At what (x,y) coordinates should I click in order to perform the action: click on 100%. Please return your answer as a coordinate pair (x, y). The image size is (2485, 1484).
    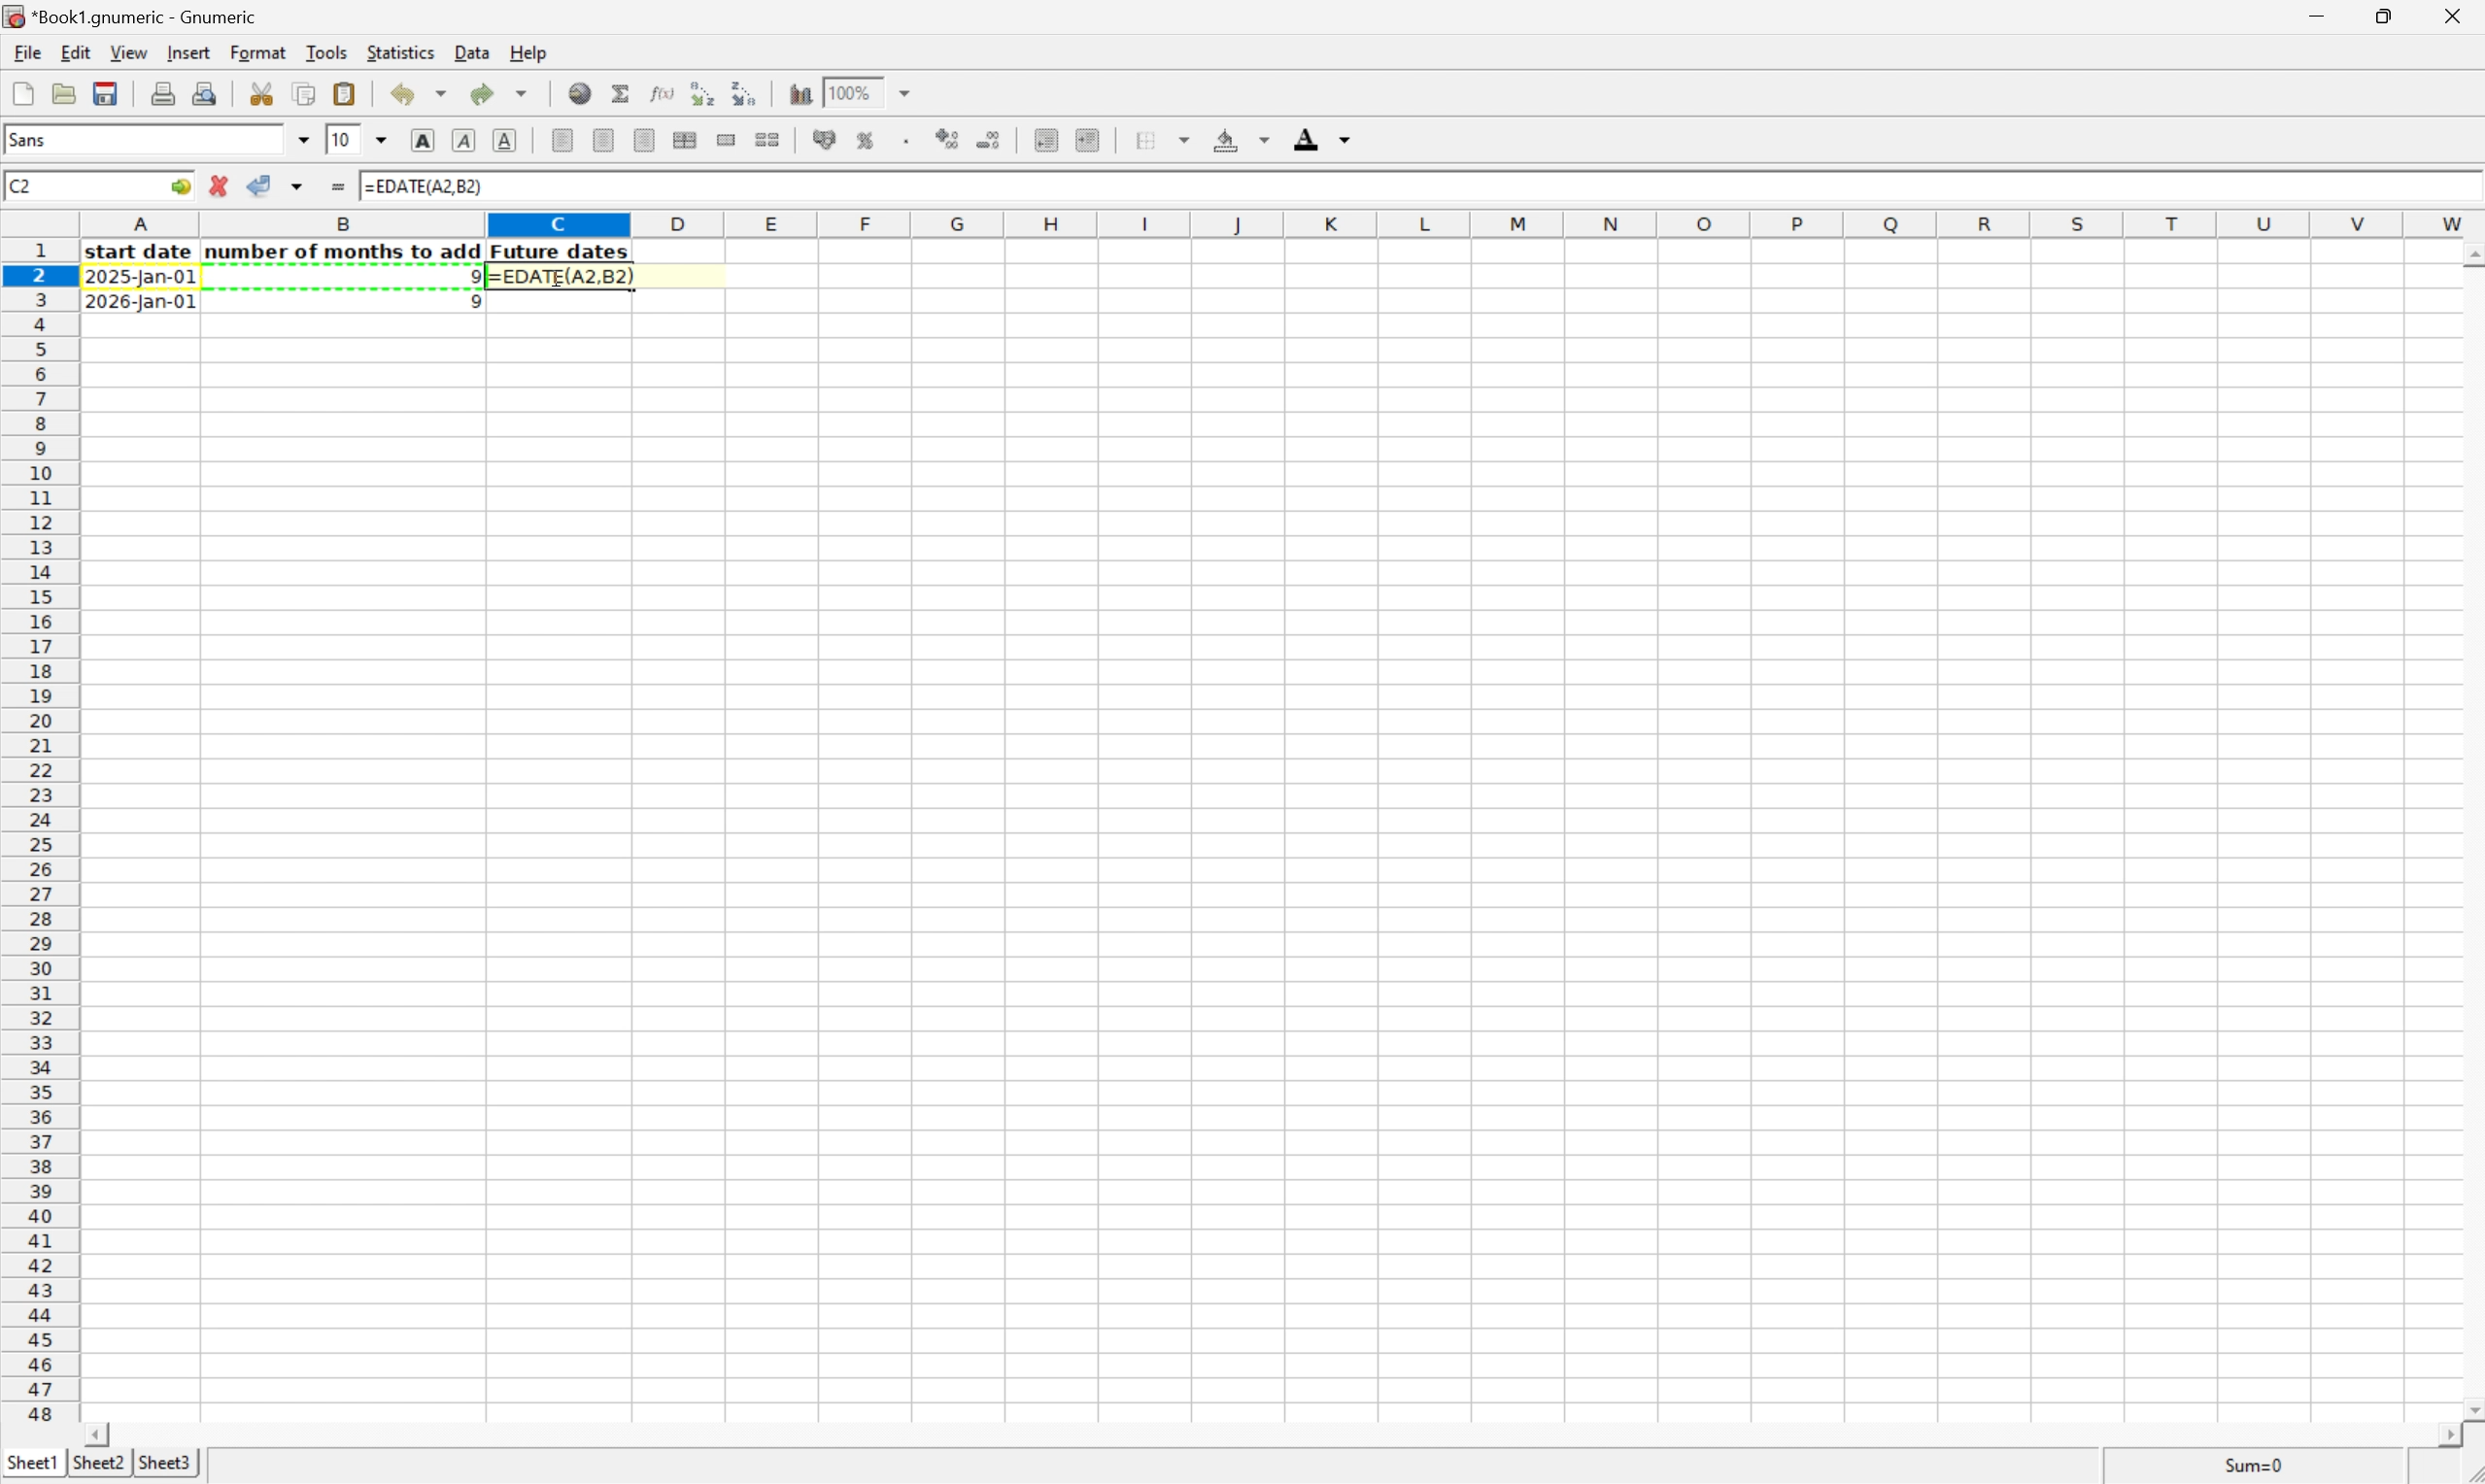
    Looking at the image, I should click on (848, 91).